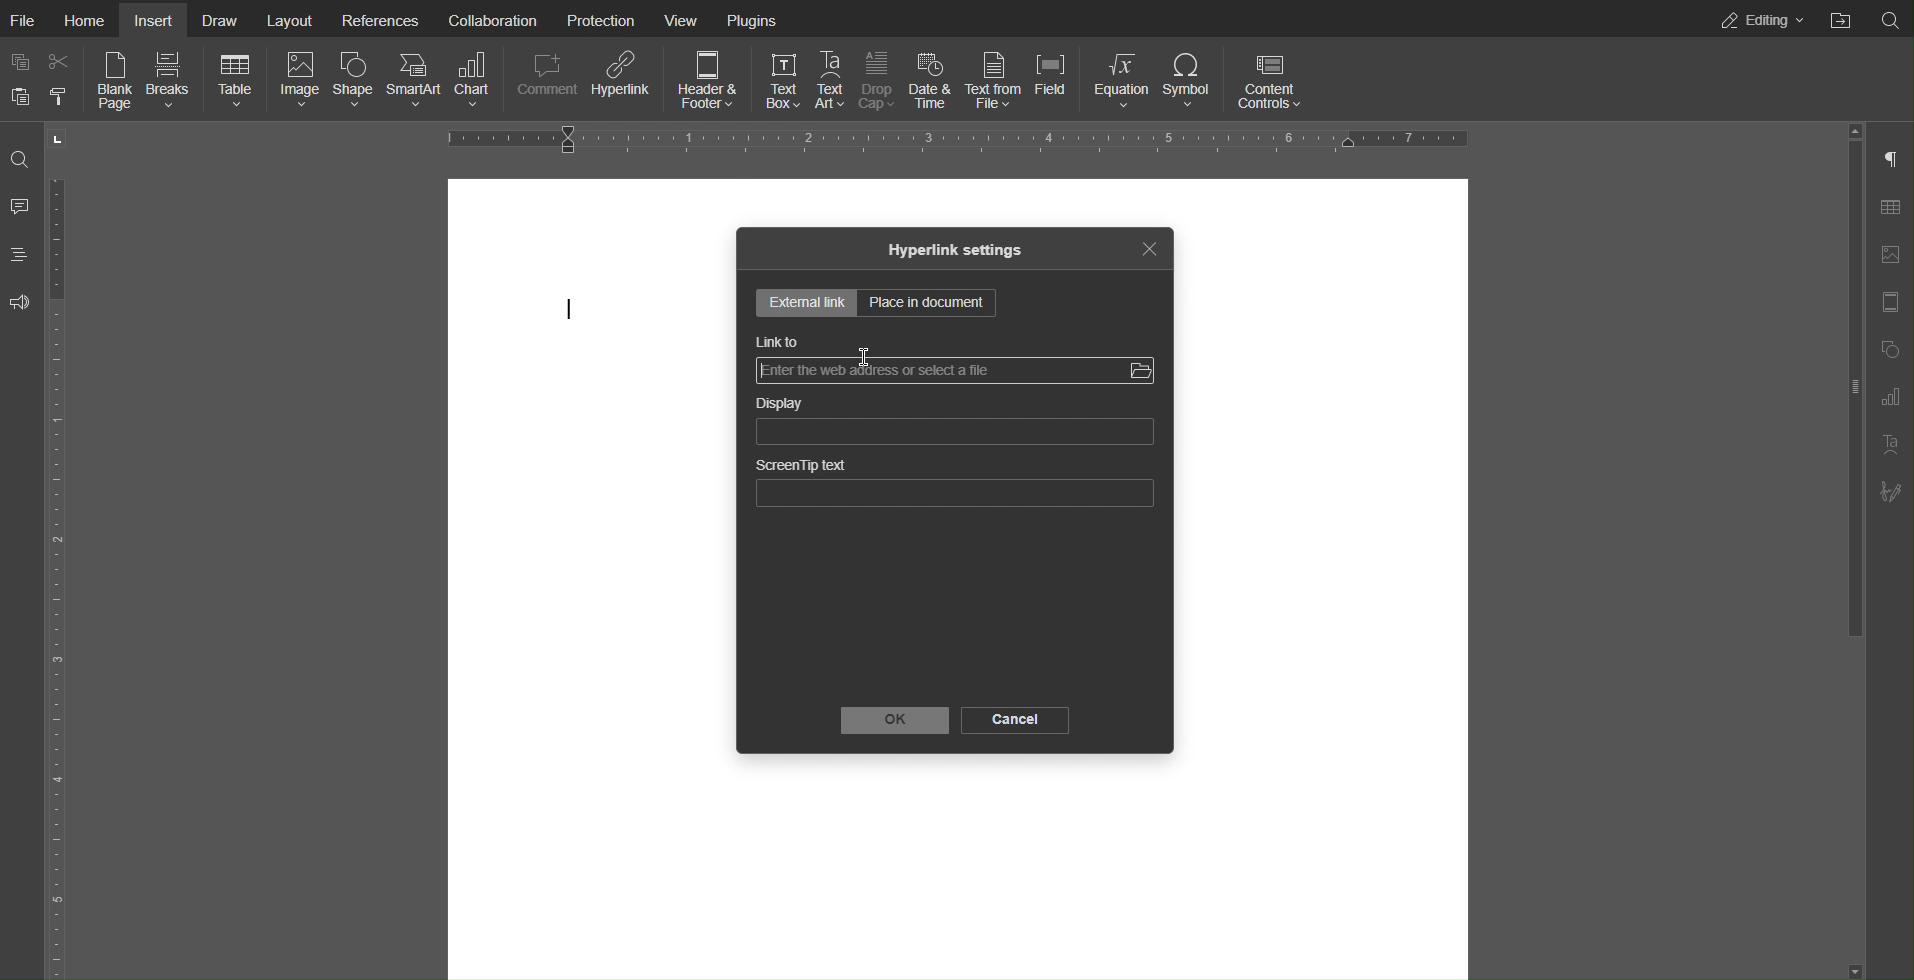  What do you see at coordinates (706, 79) in the screenshot?
I see `Header & Footer` at bounding box center [706, 79].